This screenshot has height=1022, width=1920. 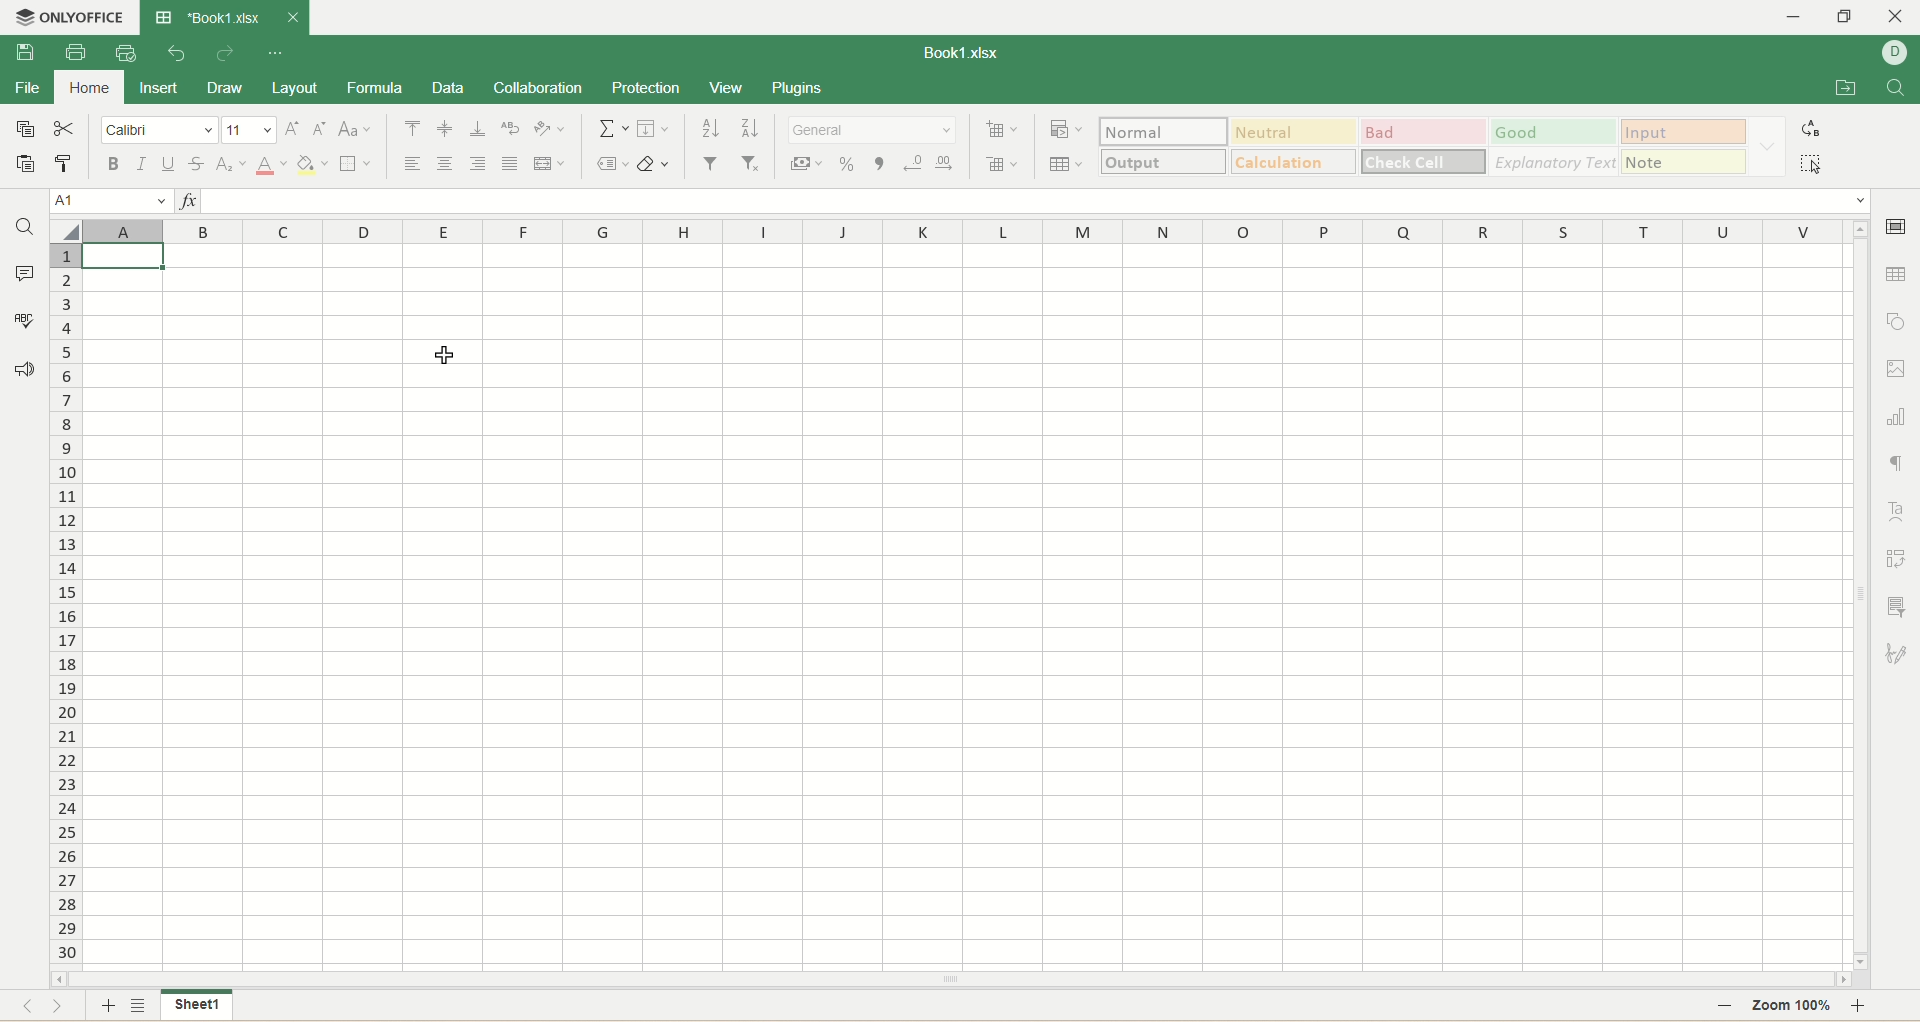 What do you see at coordinates (110, 163) in the screenshot?
I see `bold` at bounding box center [110, 163].